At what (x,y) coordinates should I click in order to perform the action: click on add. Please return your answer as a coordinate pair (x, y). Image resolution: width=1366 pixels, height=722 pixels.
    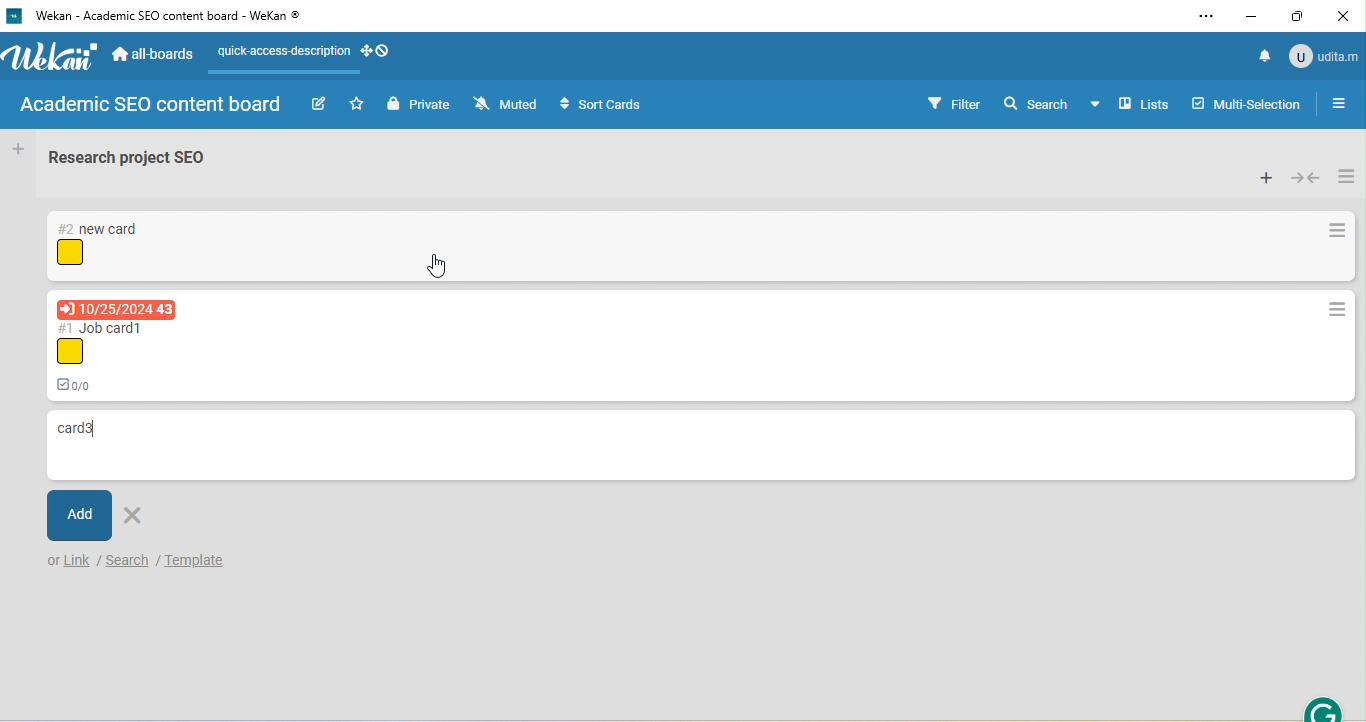
    Looking at the image, I should click on (78, 515).